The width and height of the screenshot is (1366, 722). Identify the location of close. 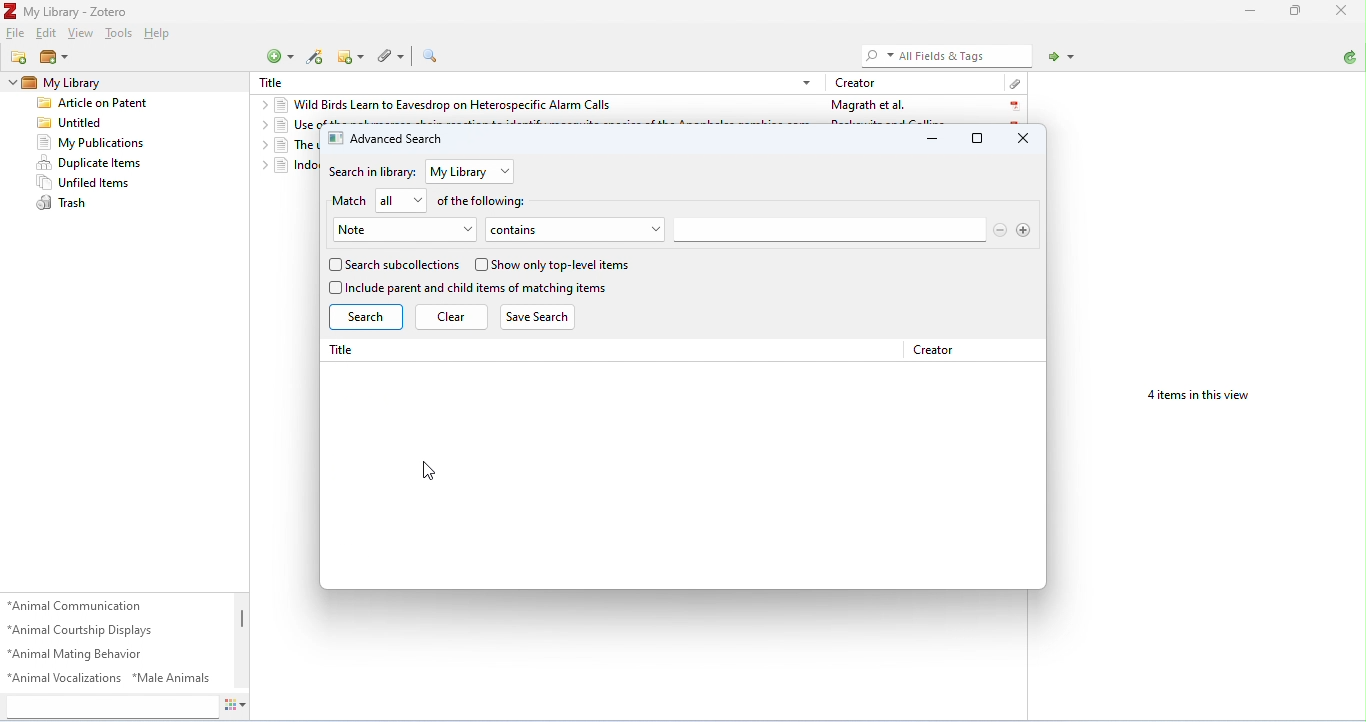
(1343, 12).